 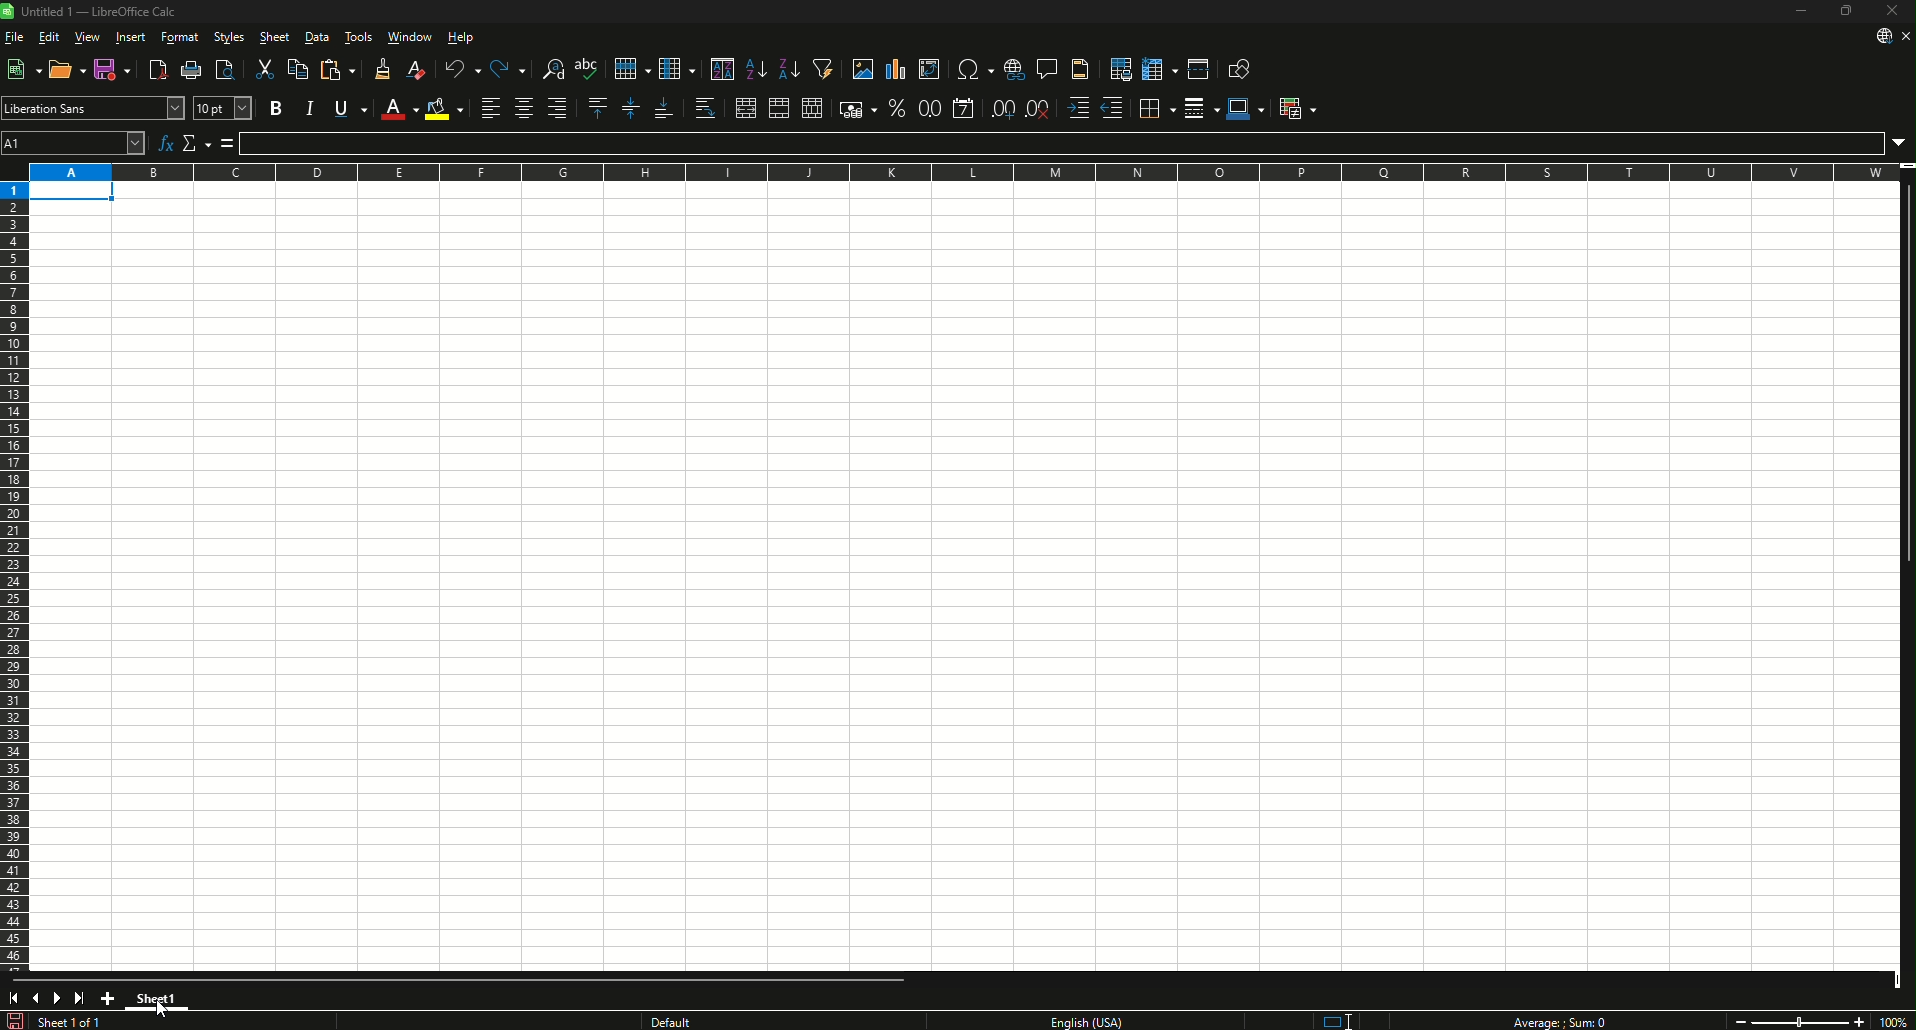 What do you see at coordinates (678, 69) in the screenshot?
I see `Column` at bounding box center [678, 69].